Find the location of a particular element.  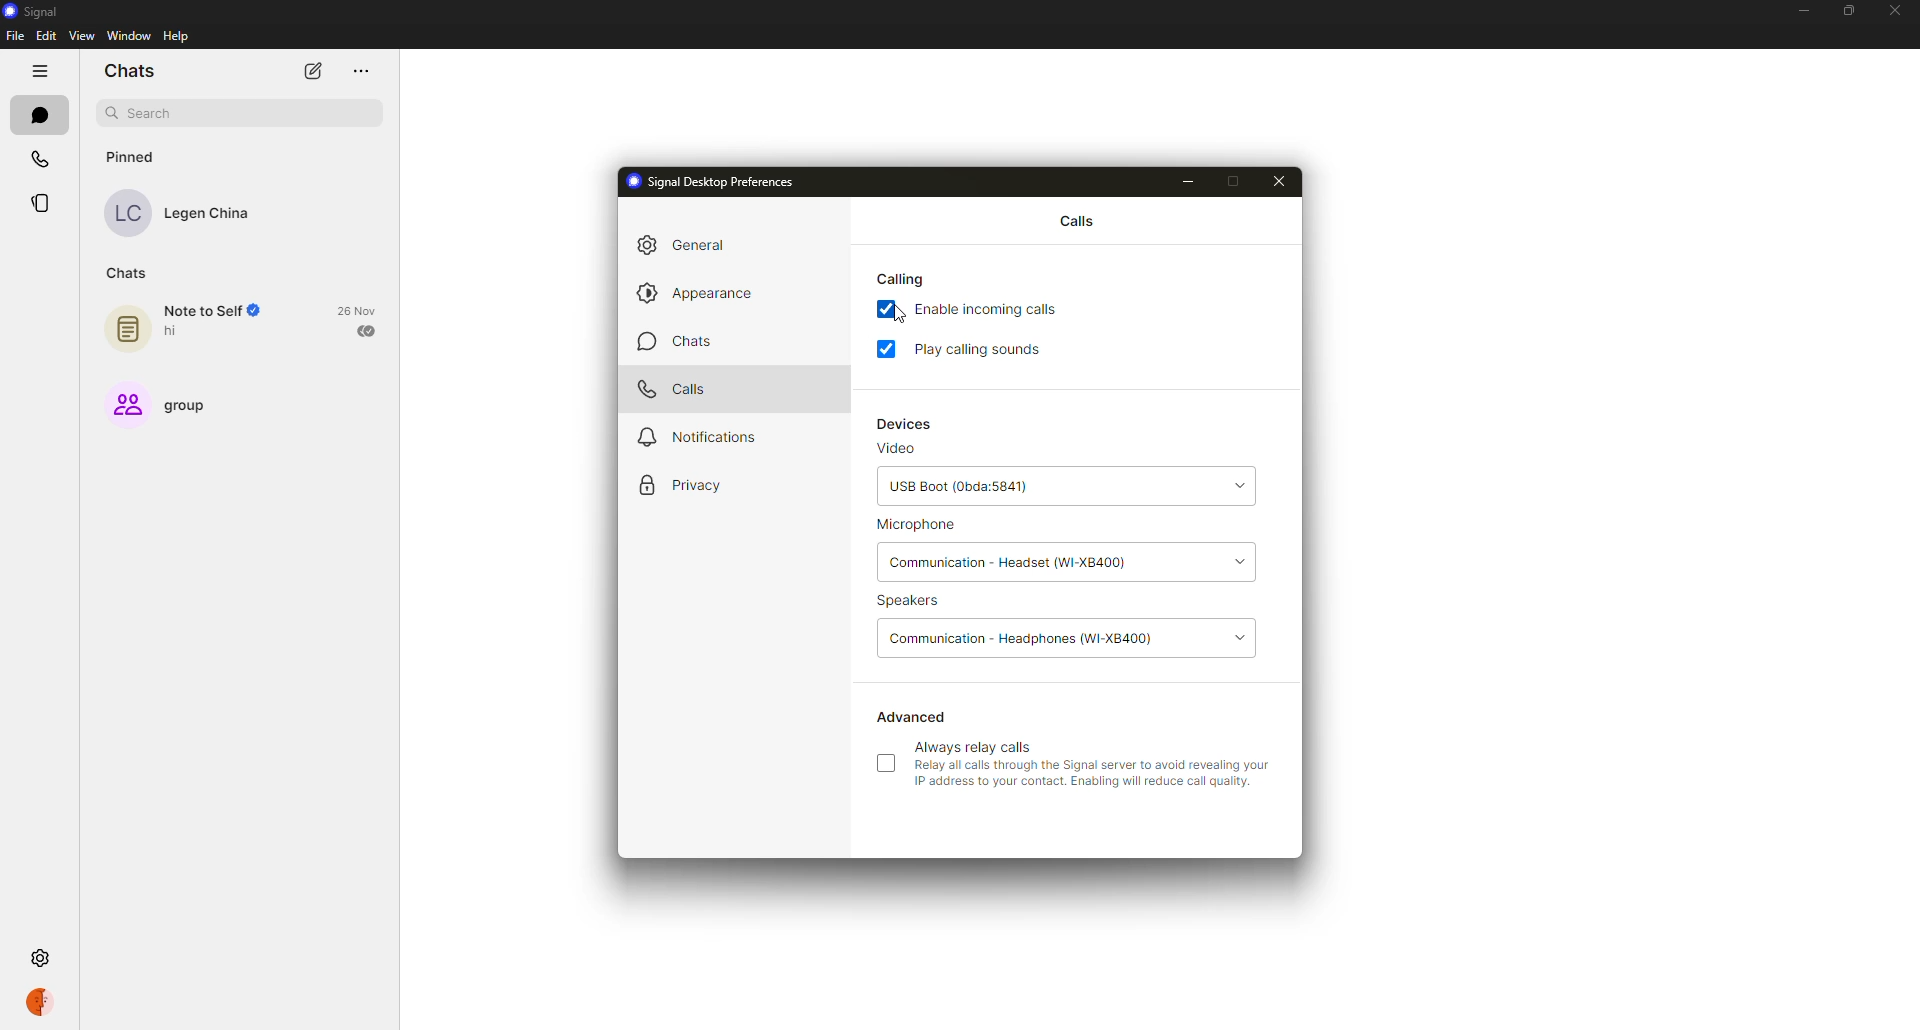

help is located at coordinates (178, 36).